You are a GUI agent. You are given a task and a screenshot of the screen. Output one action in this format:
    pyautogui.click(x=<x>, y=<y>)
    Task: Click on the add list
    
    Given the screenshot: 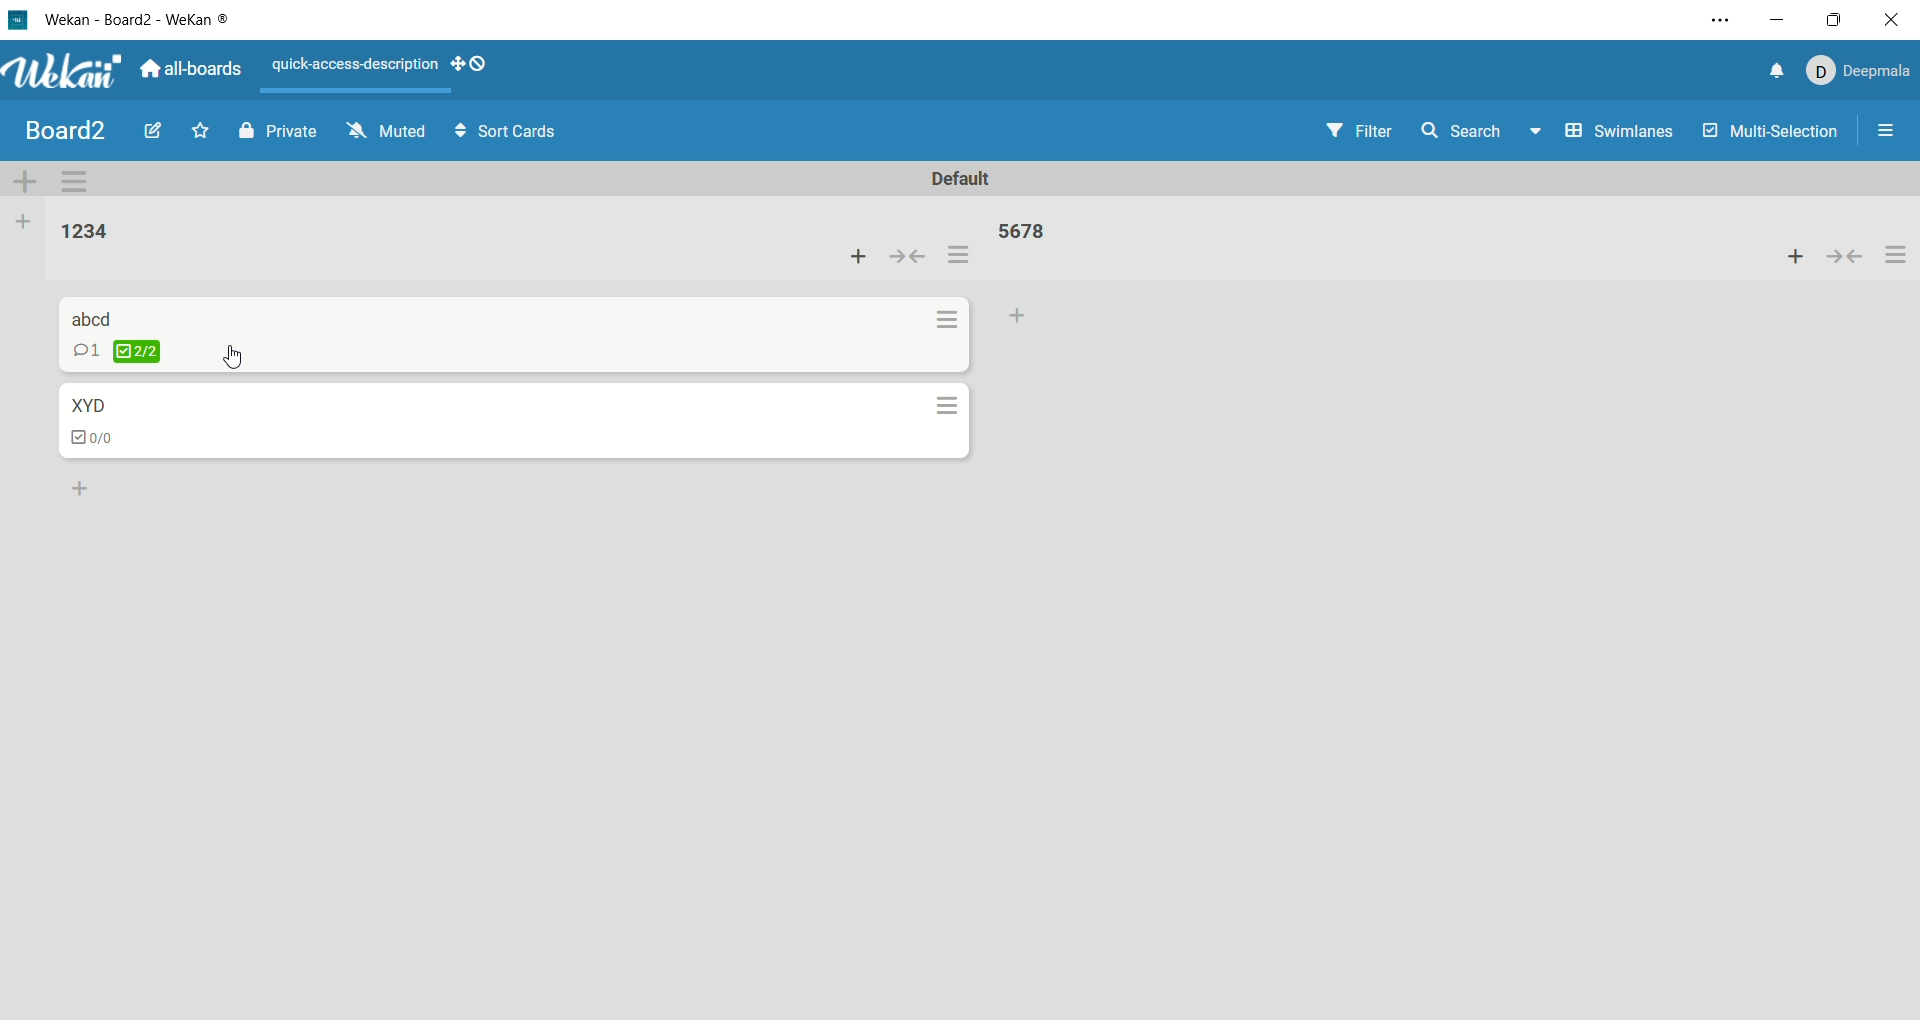 What is the action you would take?
    pyautogui.click(x=23, y=225)
    